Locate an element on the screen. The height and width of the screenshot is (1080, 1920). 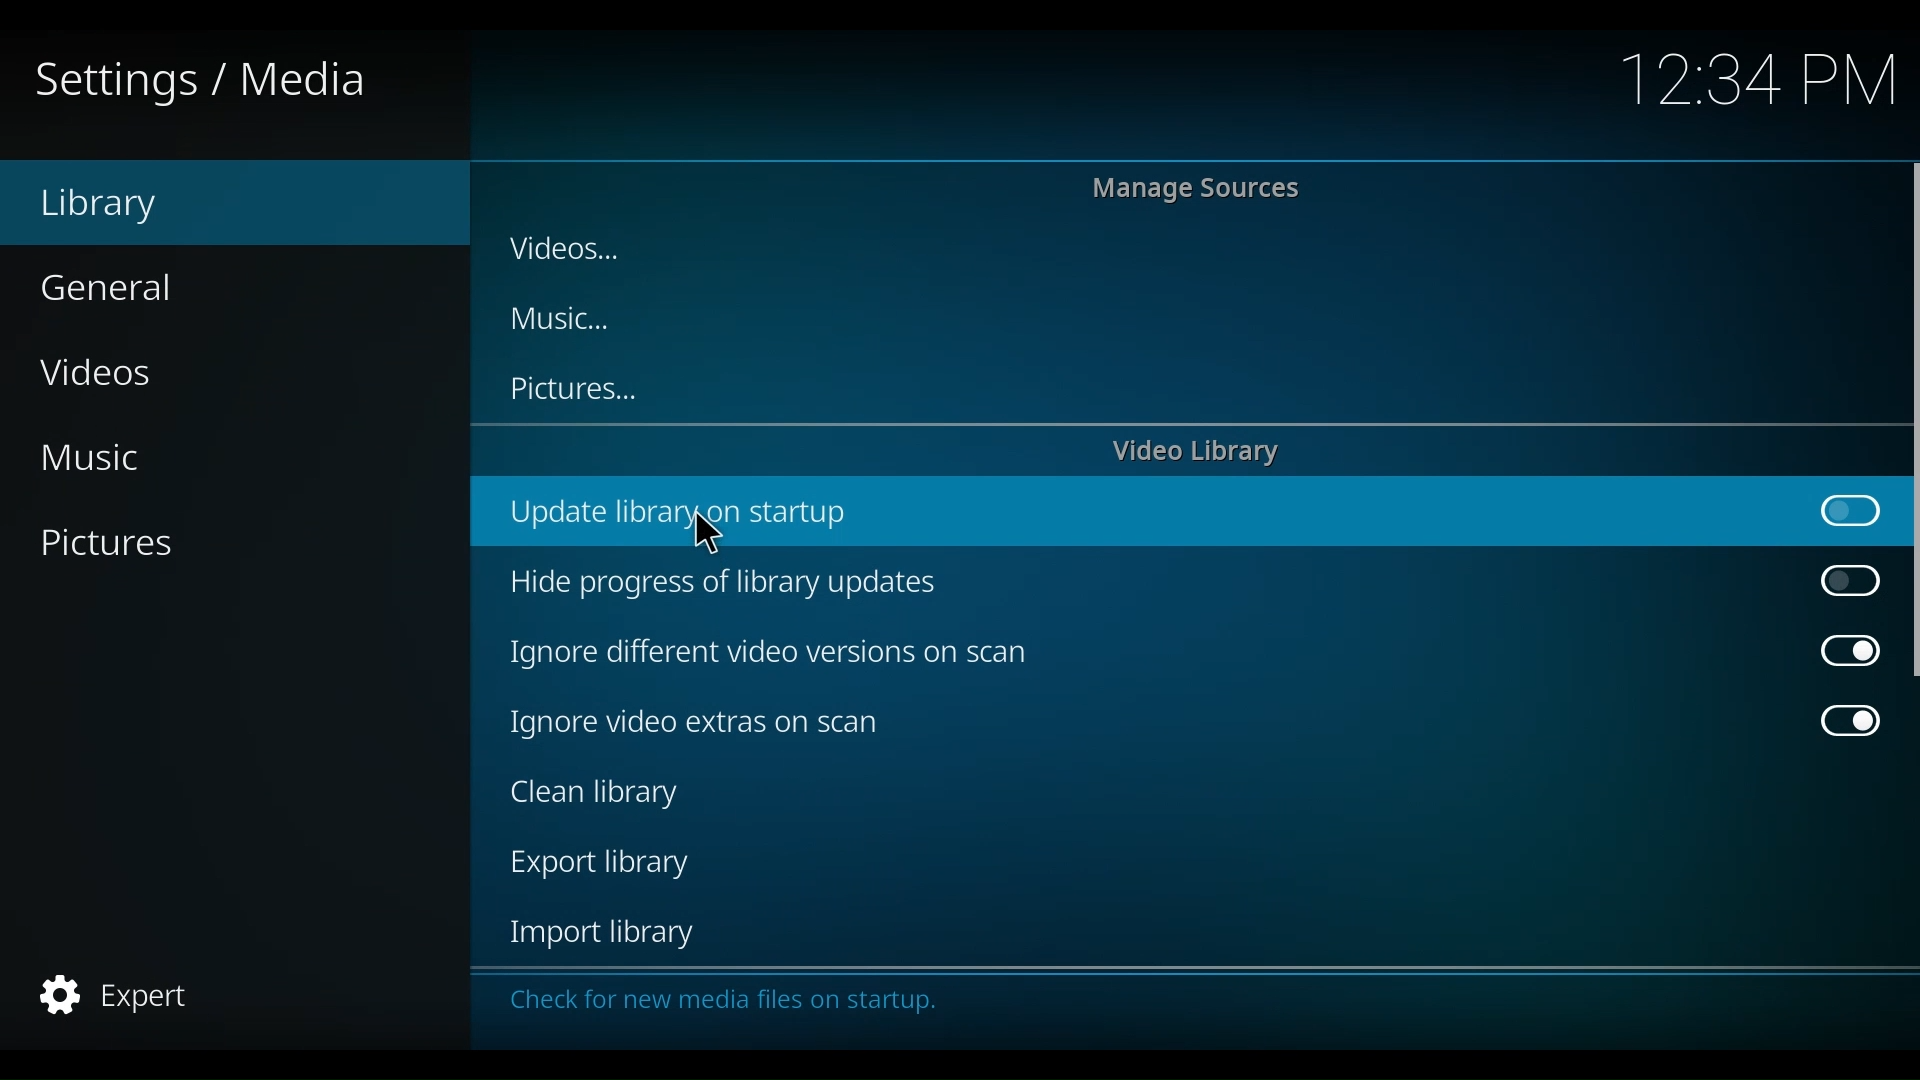
Toggle on/off Hide progress of library updateside is located at coordinates (1847, 583).